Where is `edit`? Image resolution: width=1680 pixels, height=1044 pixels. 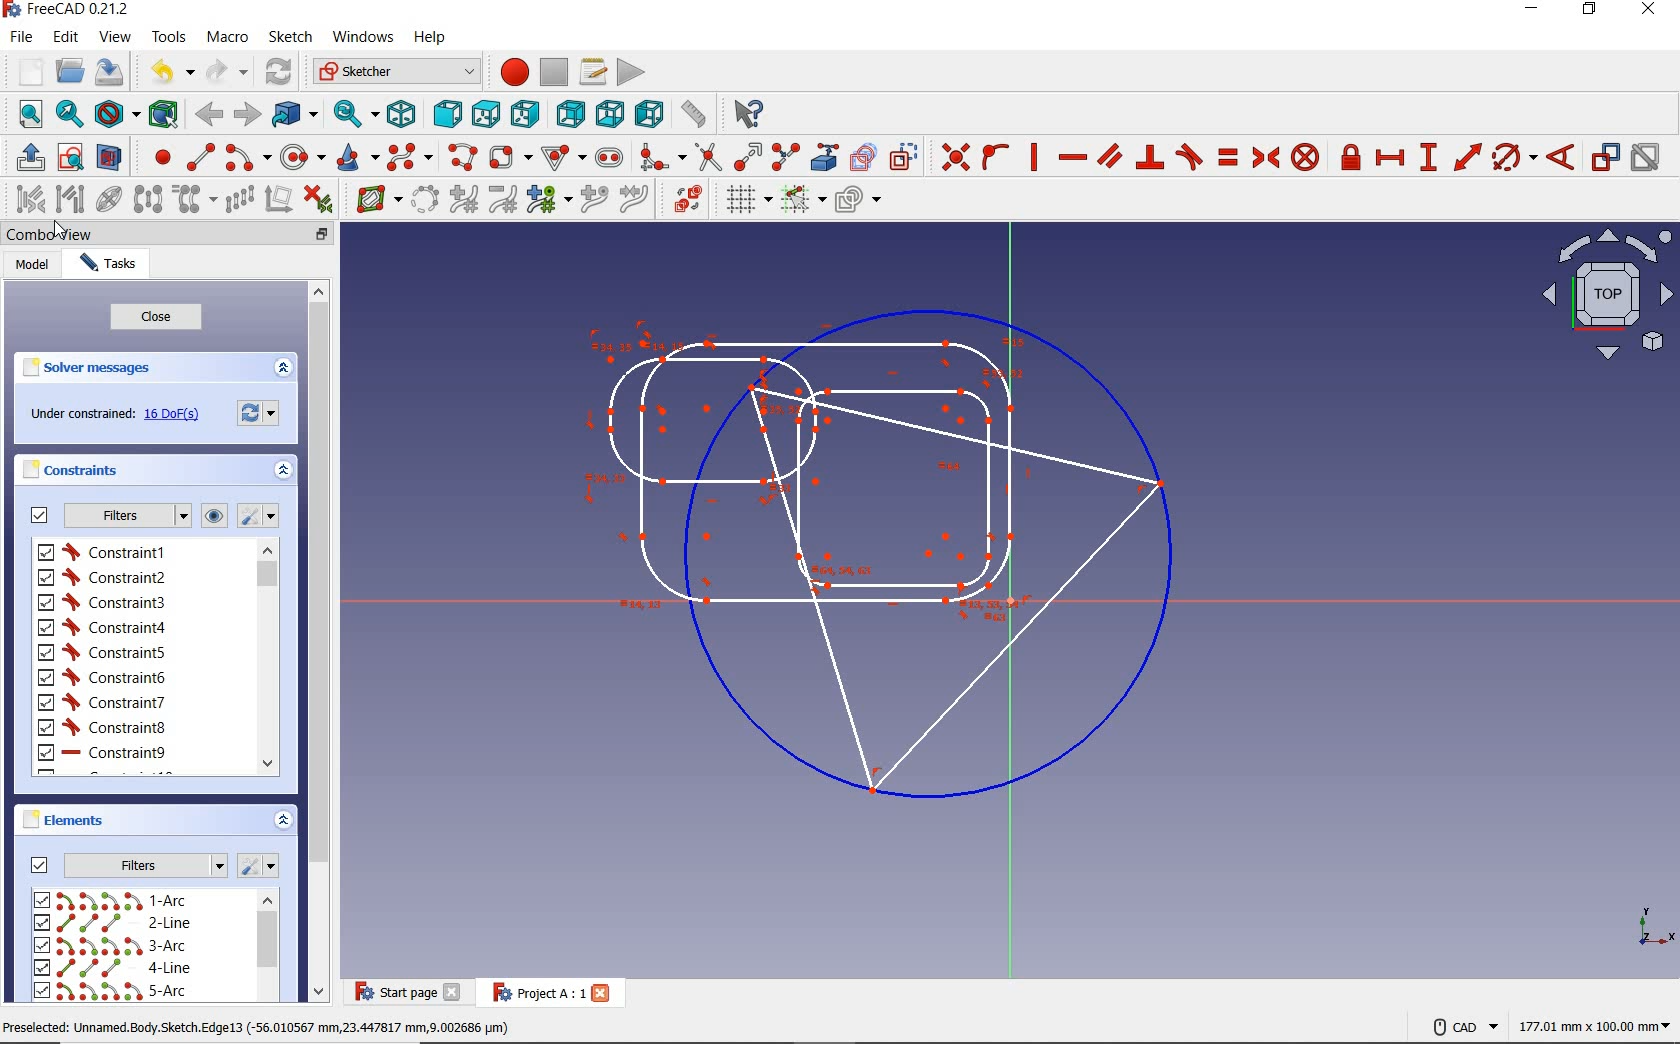 edit is located at coordinates (64, 39).